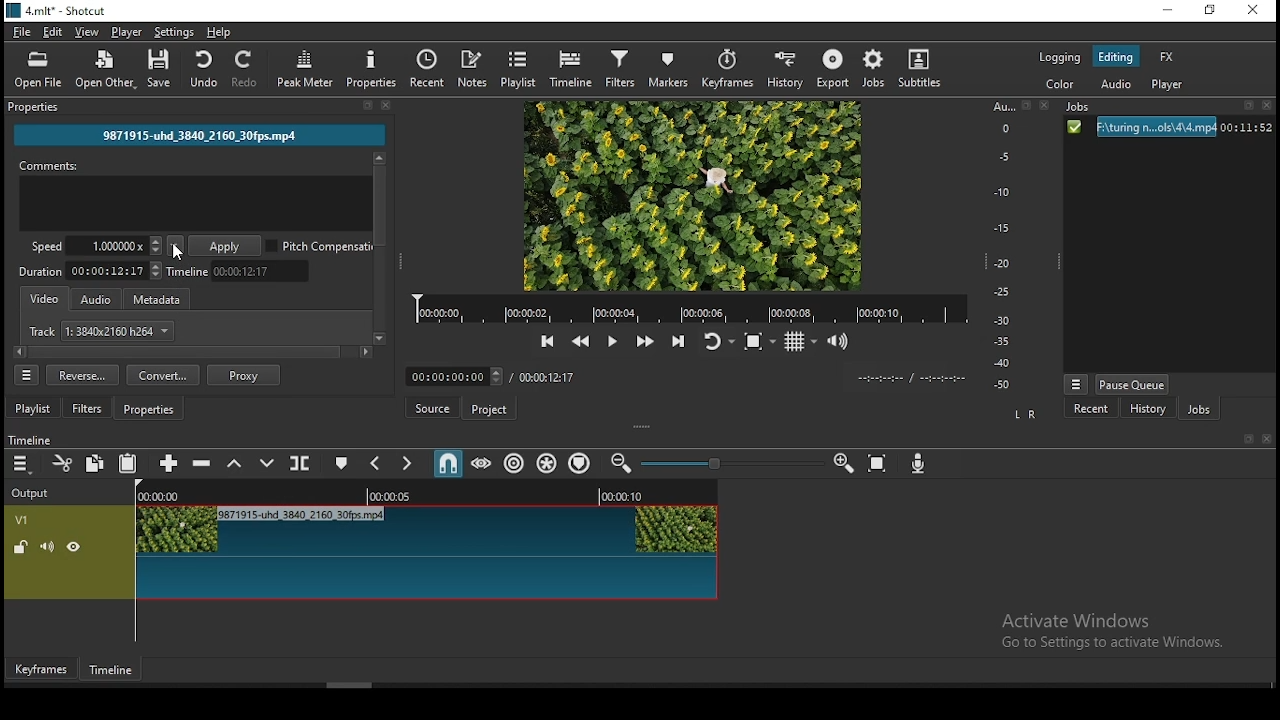 Image resolution: width=1280 pixels, height=720 pixels. Describe the element at coordinates (102, 331) in the screenshot. I see `track` at that location.